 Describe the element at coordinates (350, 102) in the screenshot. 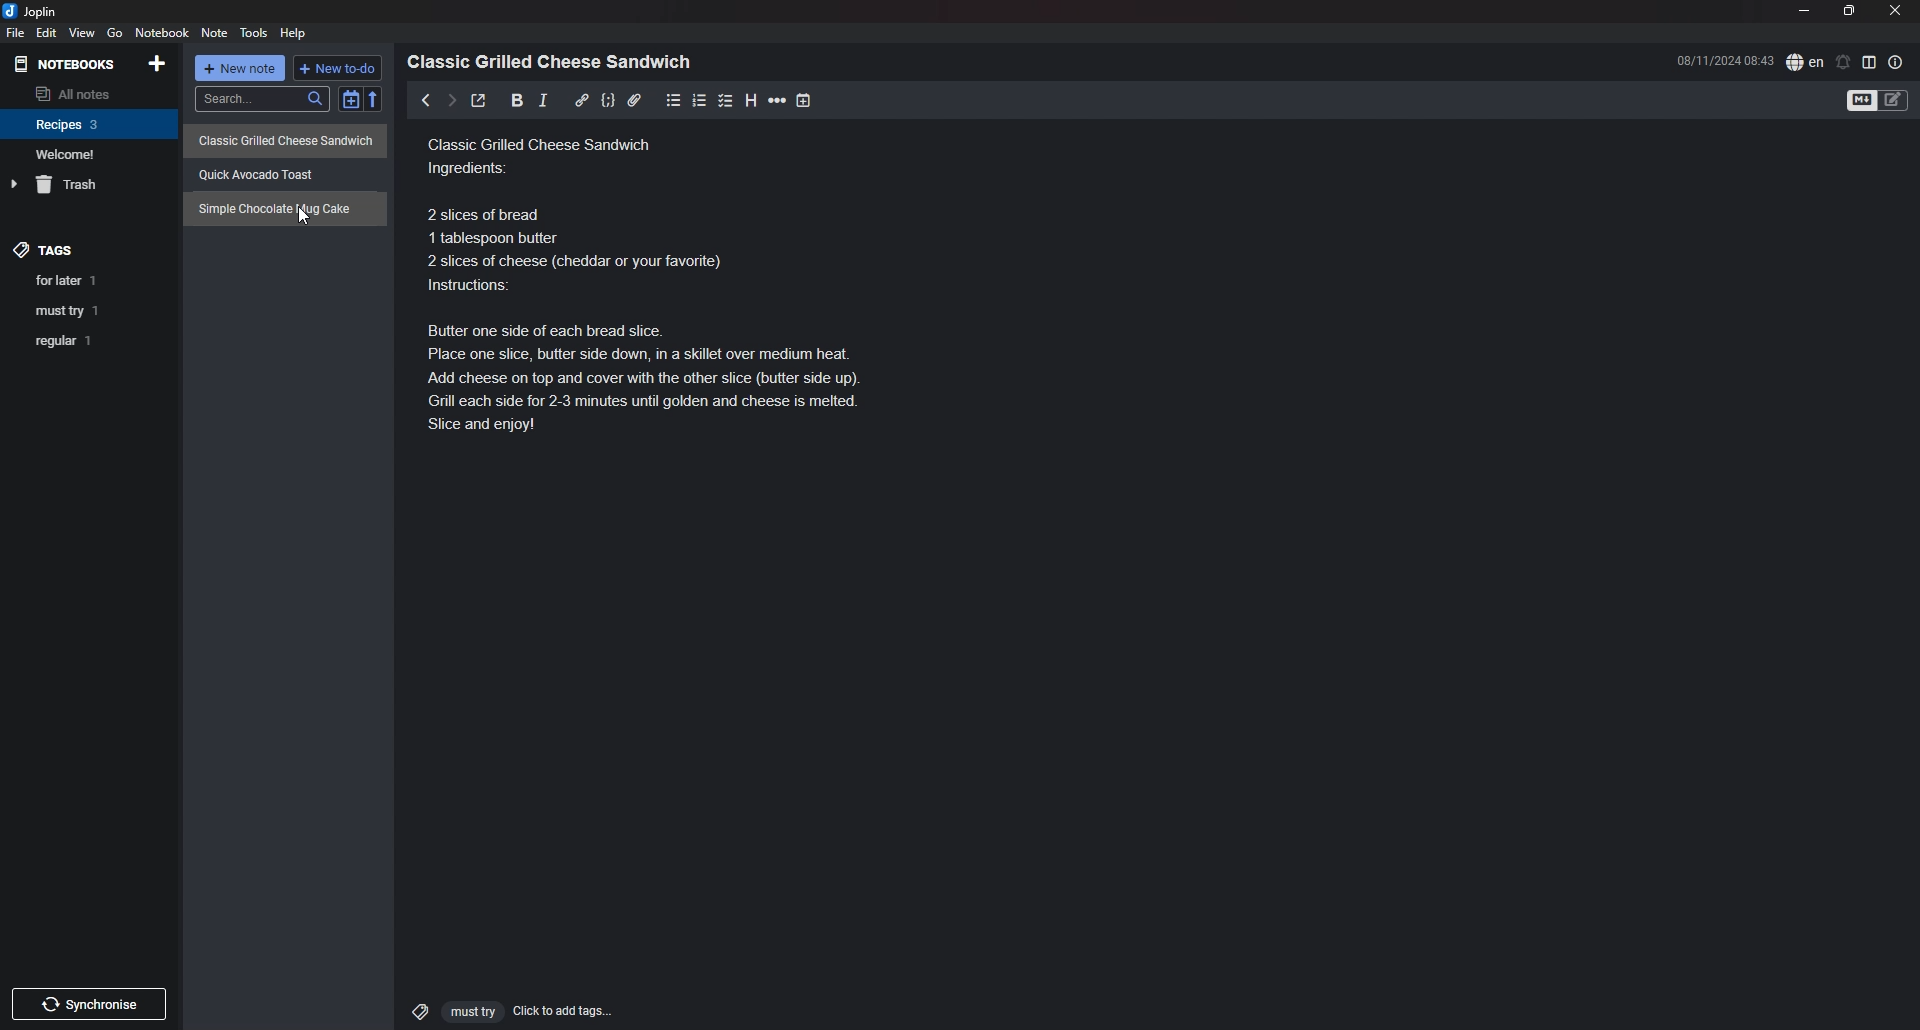

I see `toggle sort order` at that location.